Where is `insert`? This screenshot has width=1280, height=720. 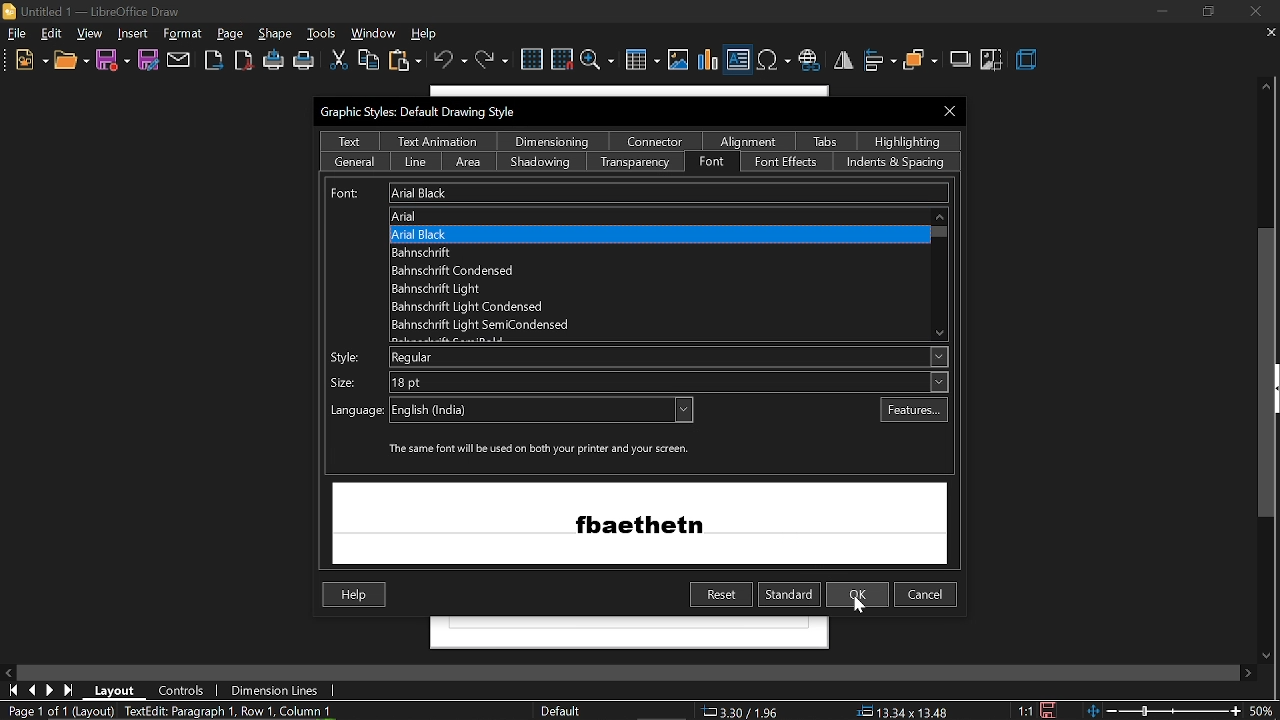 insert is located at coordinates (185, 34).